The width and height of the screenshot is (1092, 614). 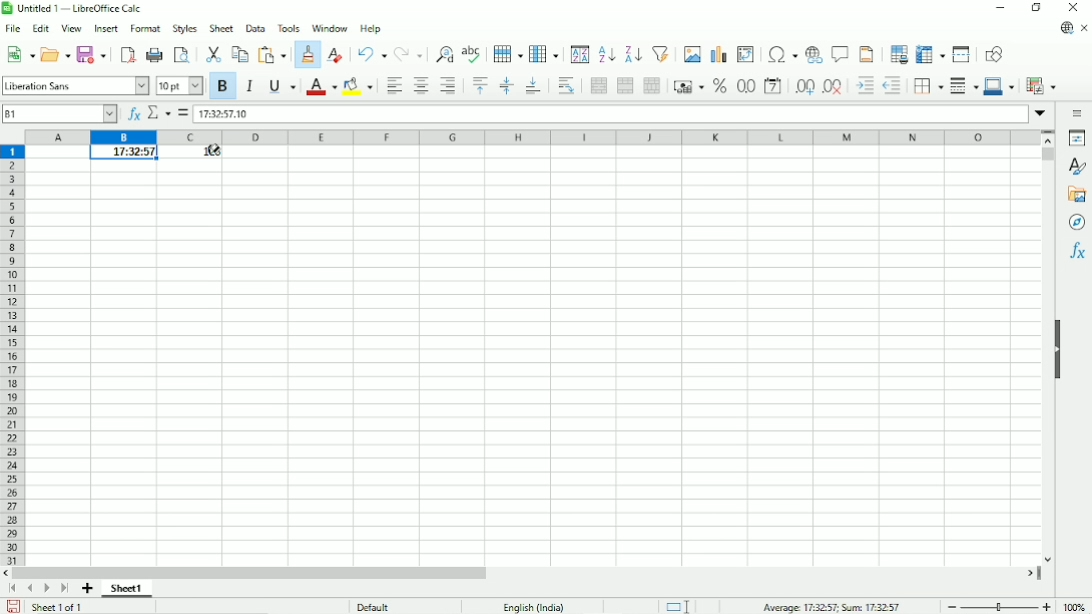 I want to click on Toggle print preview, so click(x=183, y=55).